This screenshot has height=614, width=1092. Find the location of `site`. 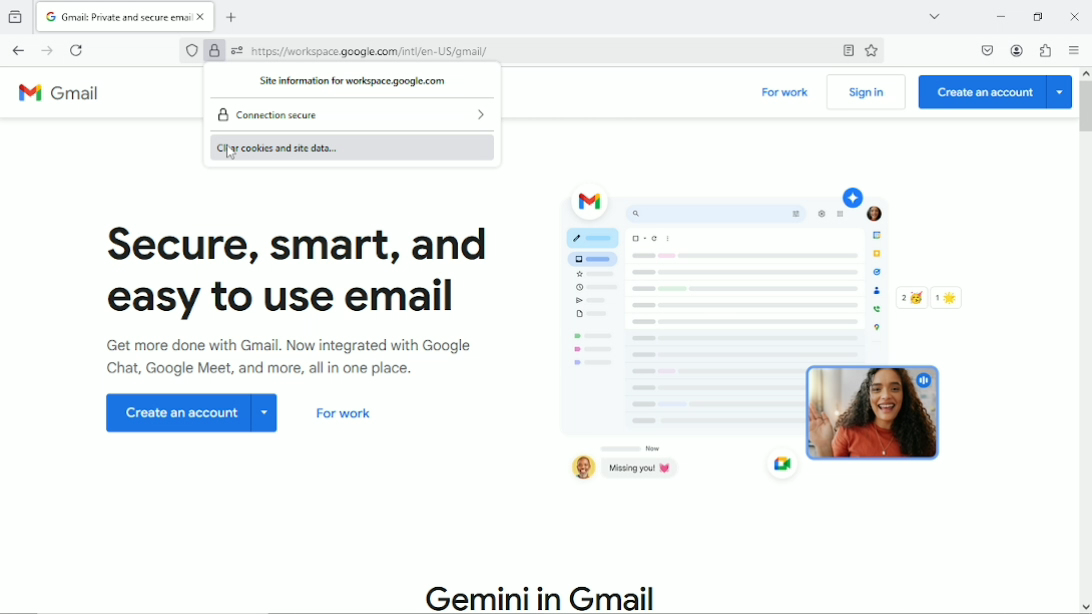

site is located at coordinates (371, 51).